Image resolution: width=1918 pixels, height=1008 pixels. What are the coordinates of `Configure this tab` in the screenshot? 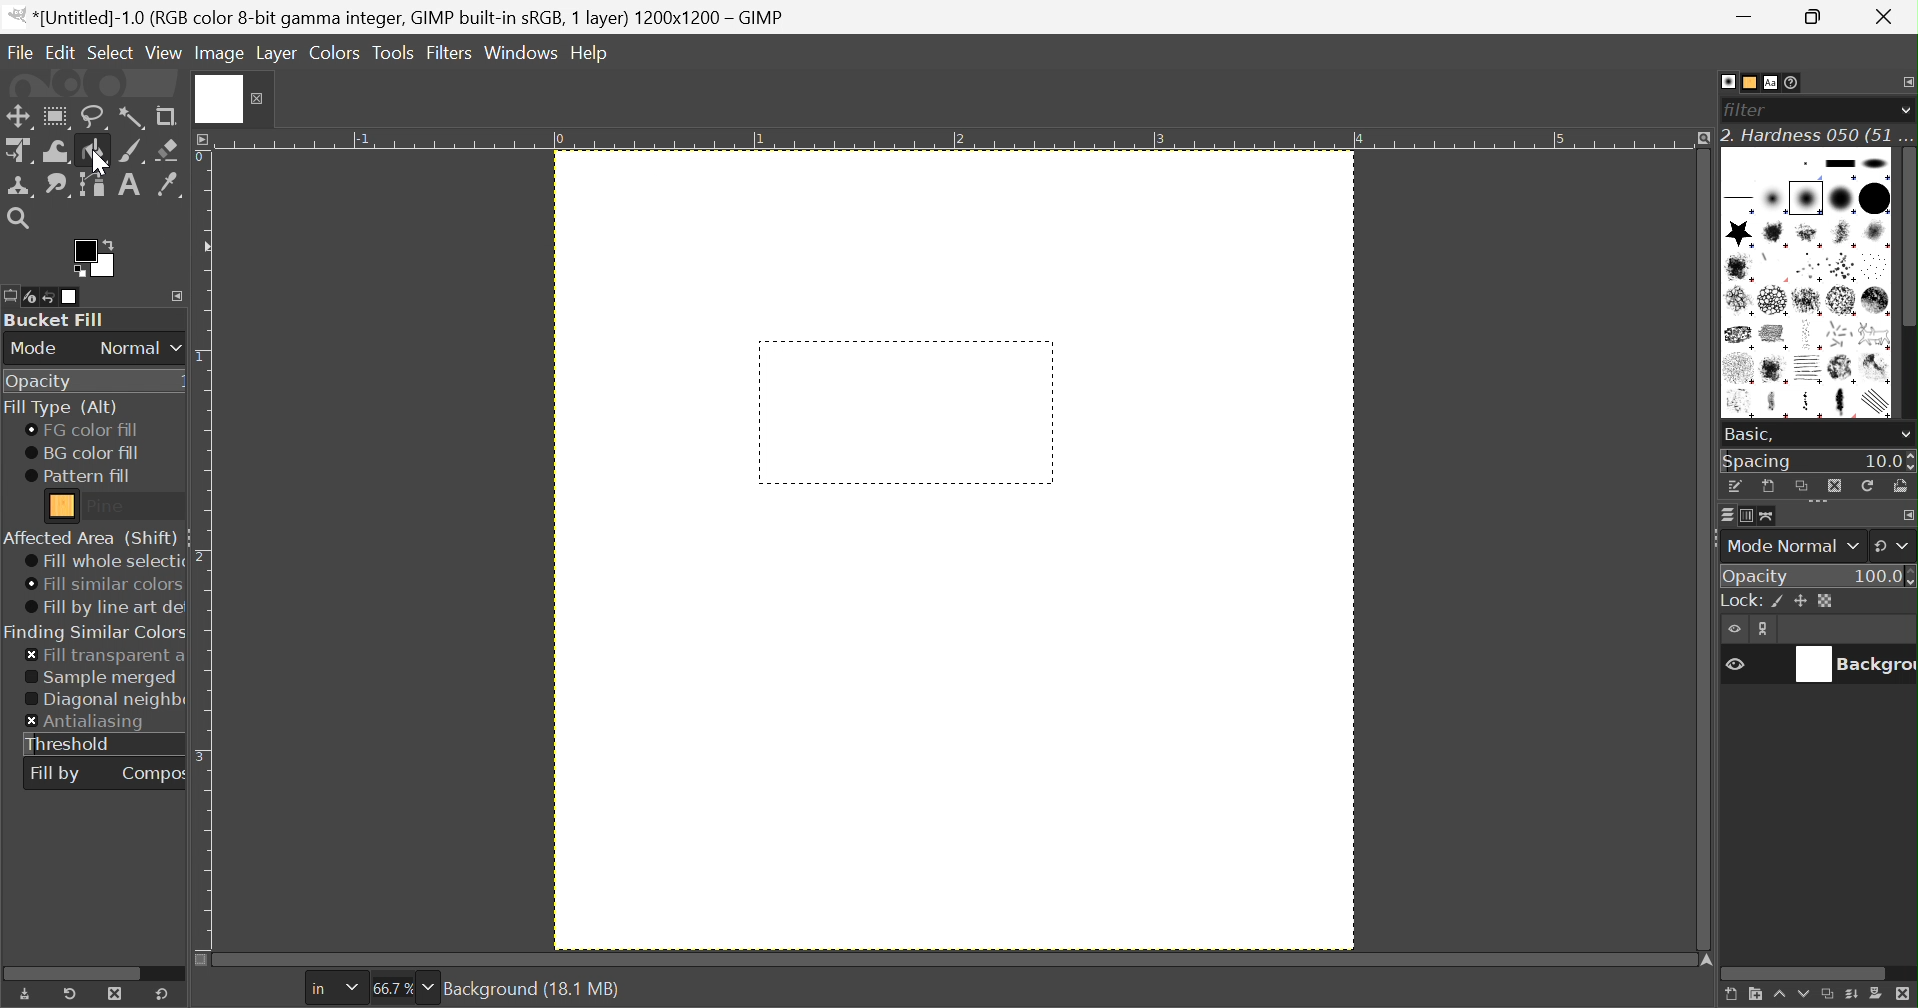 It's located at (1906, 515).